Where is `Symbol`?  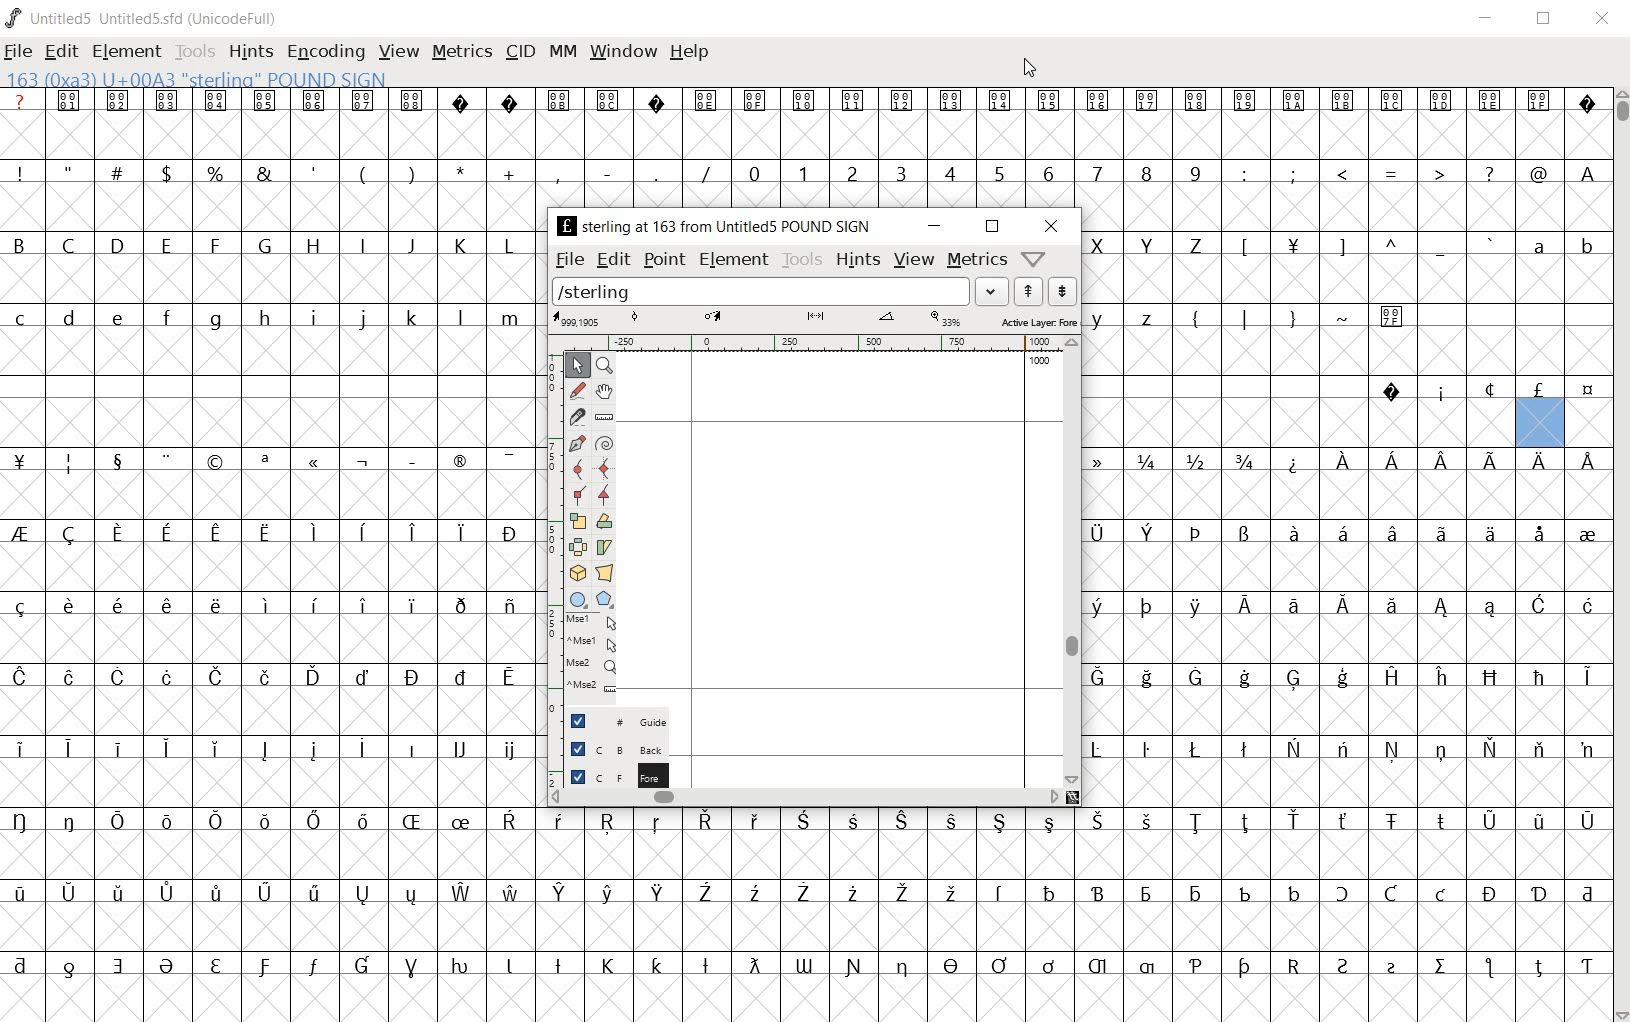
Symbol is located at coordinates (1194, 893).